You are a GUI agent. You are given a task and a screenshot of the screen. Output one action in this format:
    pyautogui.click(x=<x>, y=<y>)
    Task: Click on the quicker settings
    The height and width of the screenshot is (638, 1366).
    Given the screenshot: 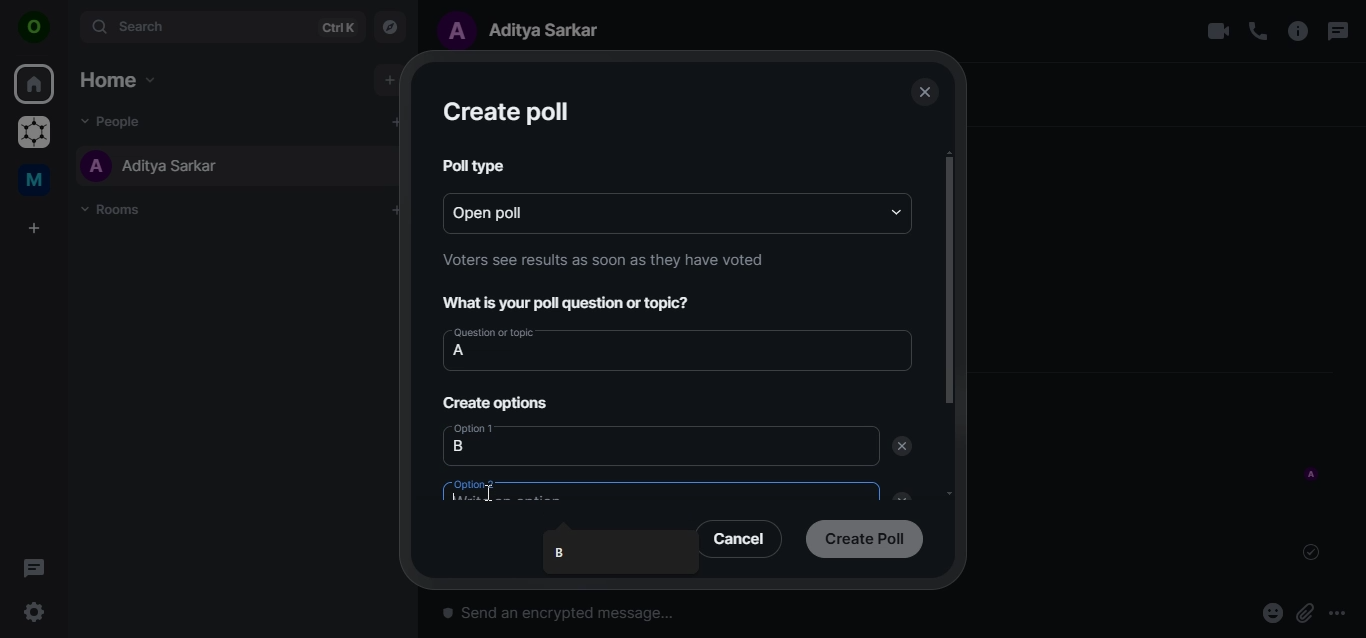 What is the action you would take?
    pyautogui.click(x=37, y=613)
    